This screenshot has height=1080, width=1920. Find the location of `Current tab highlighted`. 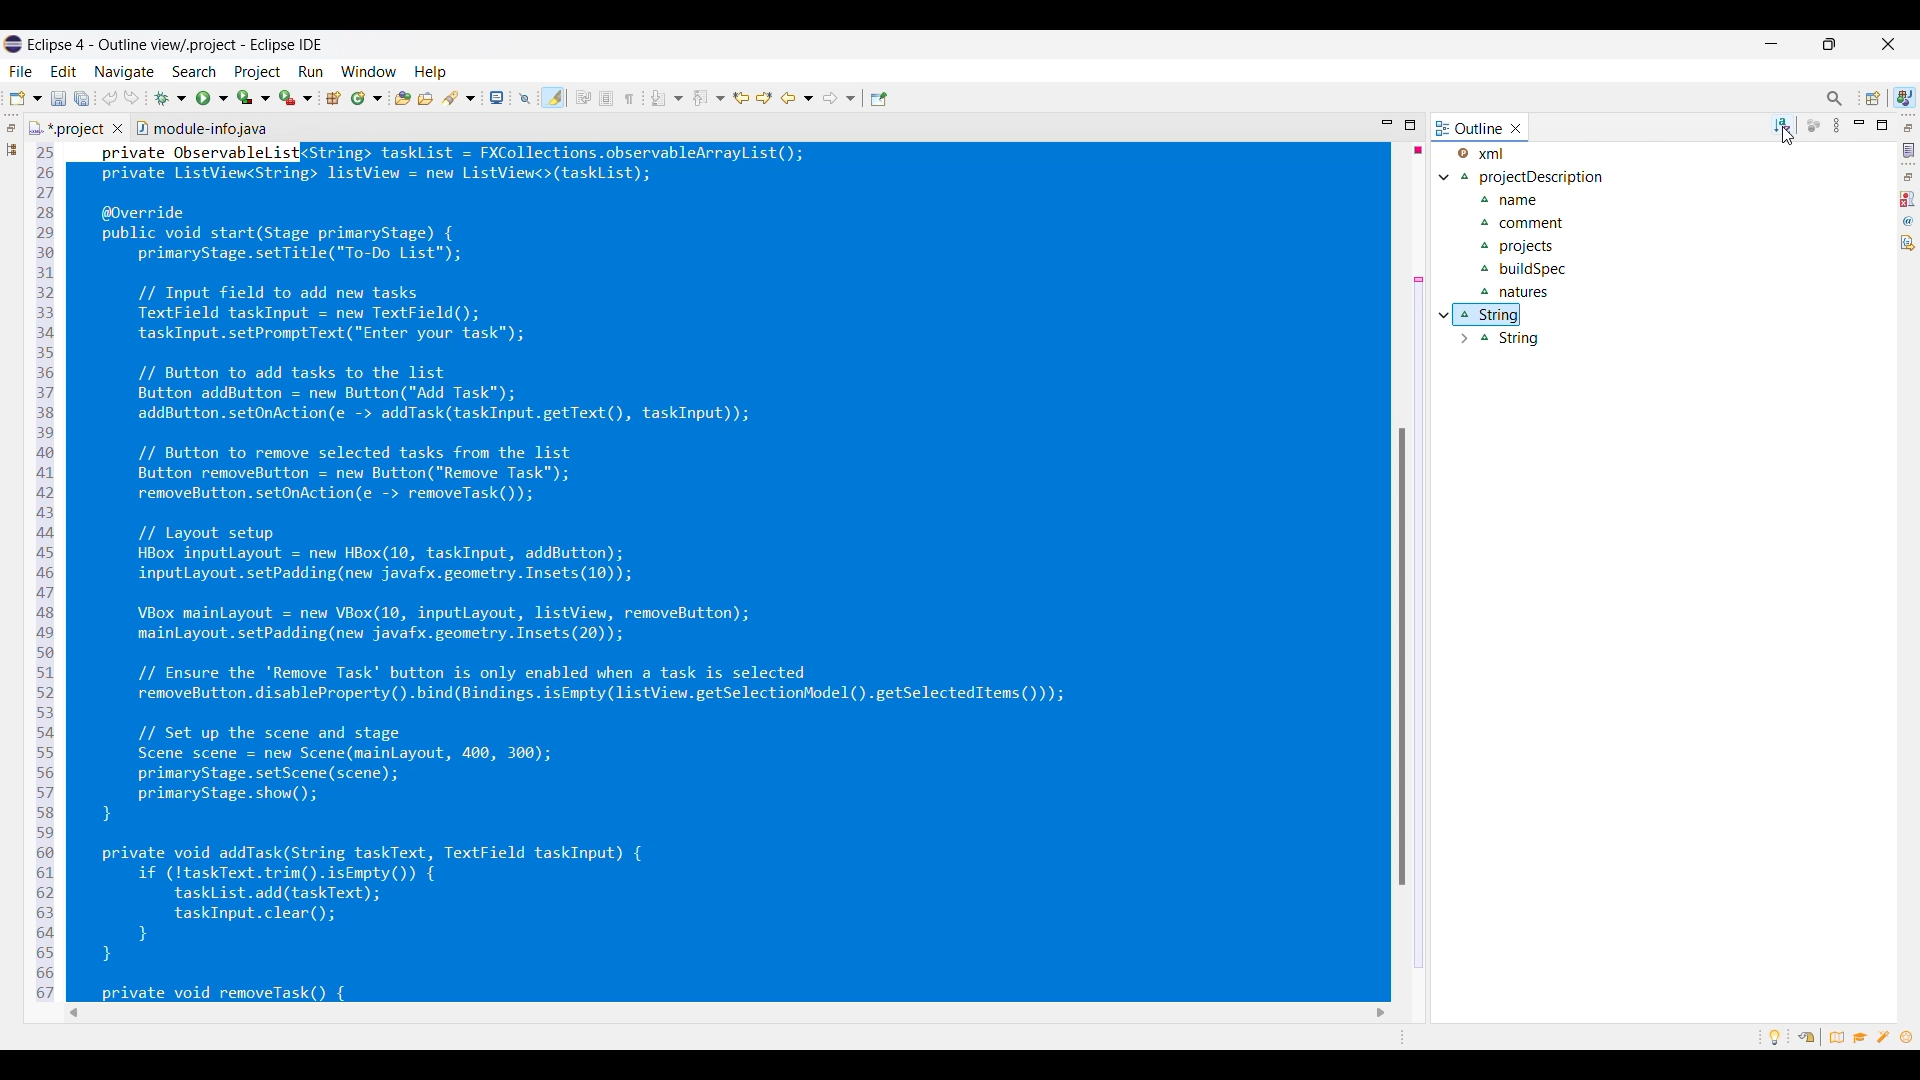

Current tab highlighted is located at coordinates (1469, 127).